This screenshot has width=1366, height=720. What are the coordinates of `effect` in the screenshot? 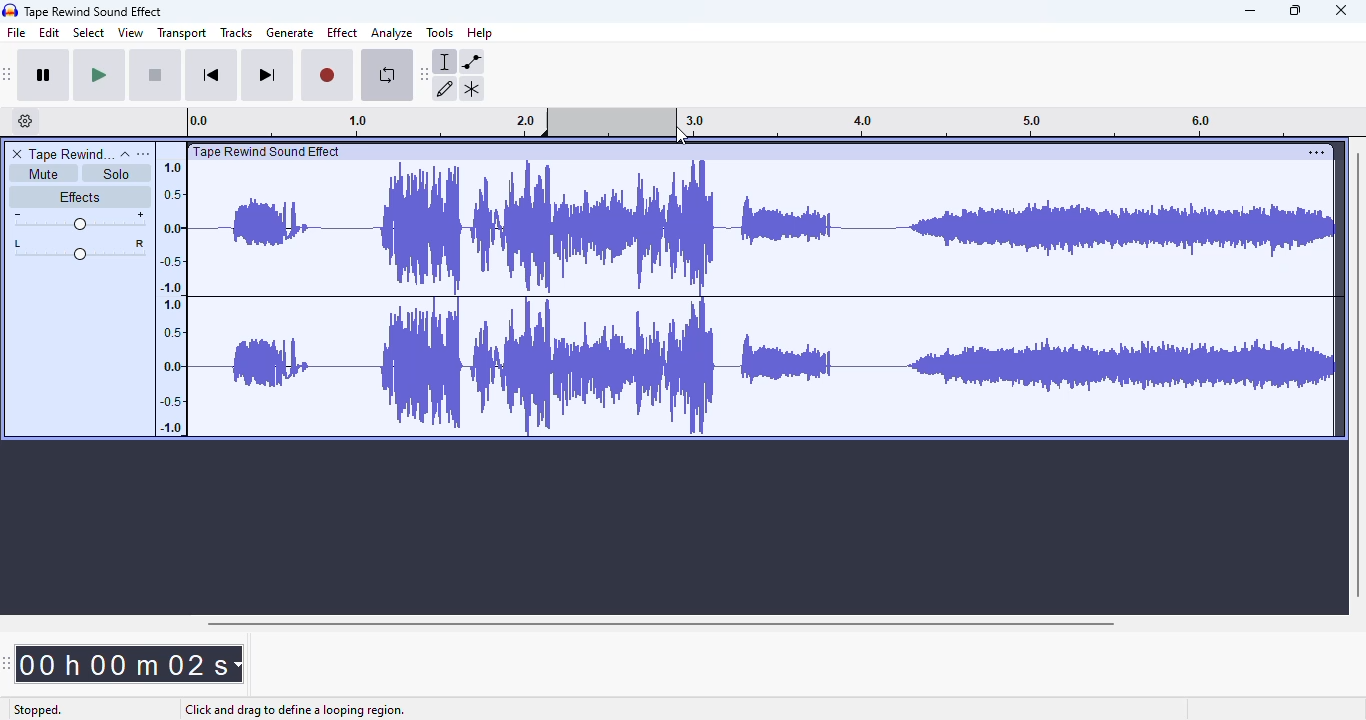 It's located at (342, 33).